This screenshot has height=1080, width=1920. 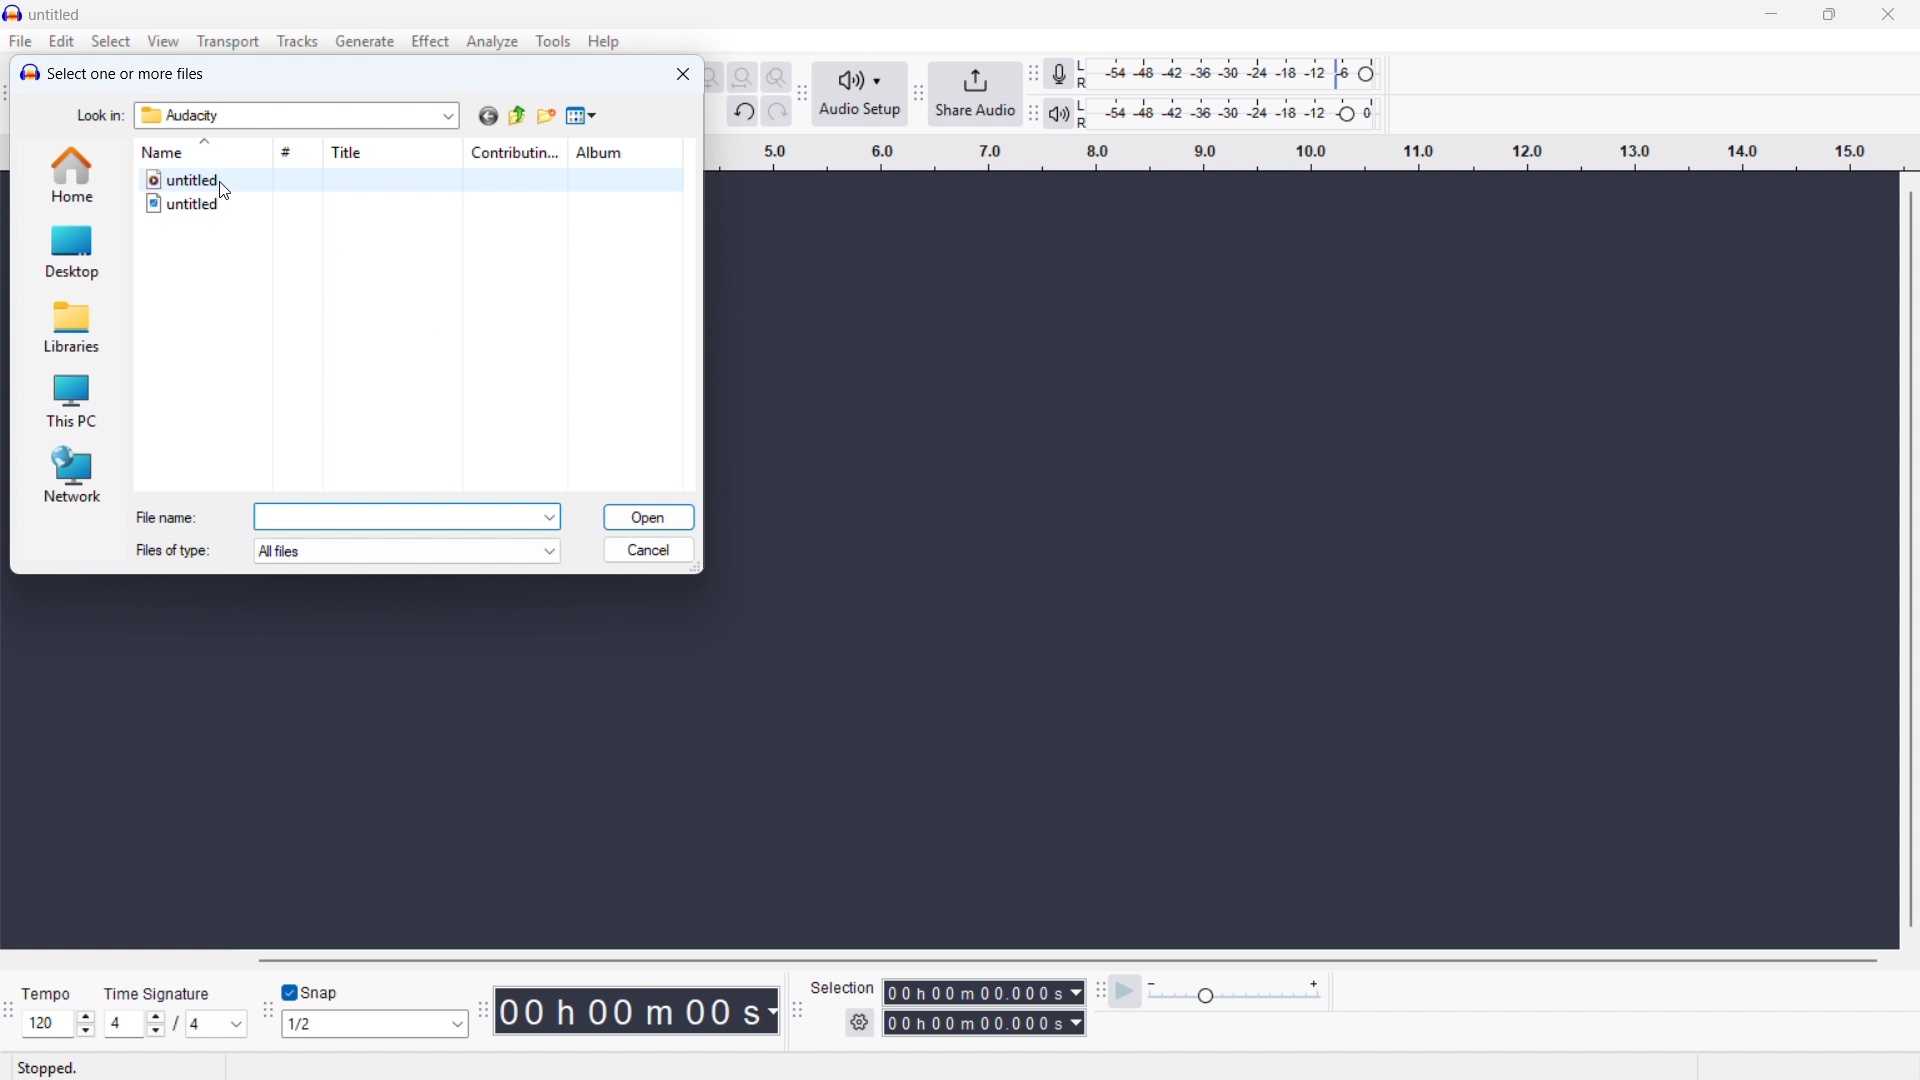 What do you see at coordinates (21, 43) in the screenshot?
I see `file ` at bounding box center [21, 43].